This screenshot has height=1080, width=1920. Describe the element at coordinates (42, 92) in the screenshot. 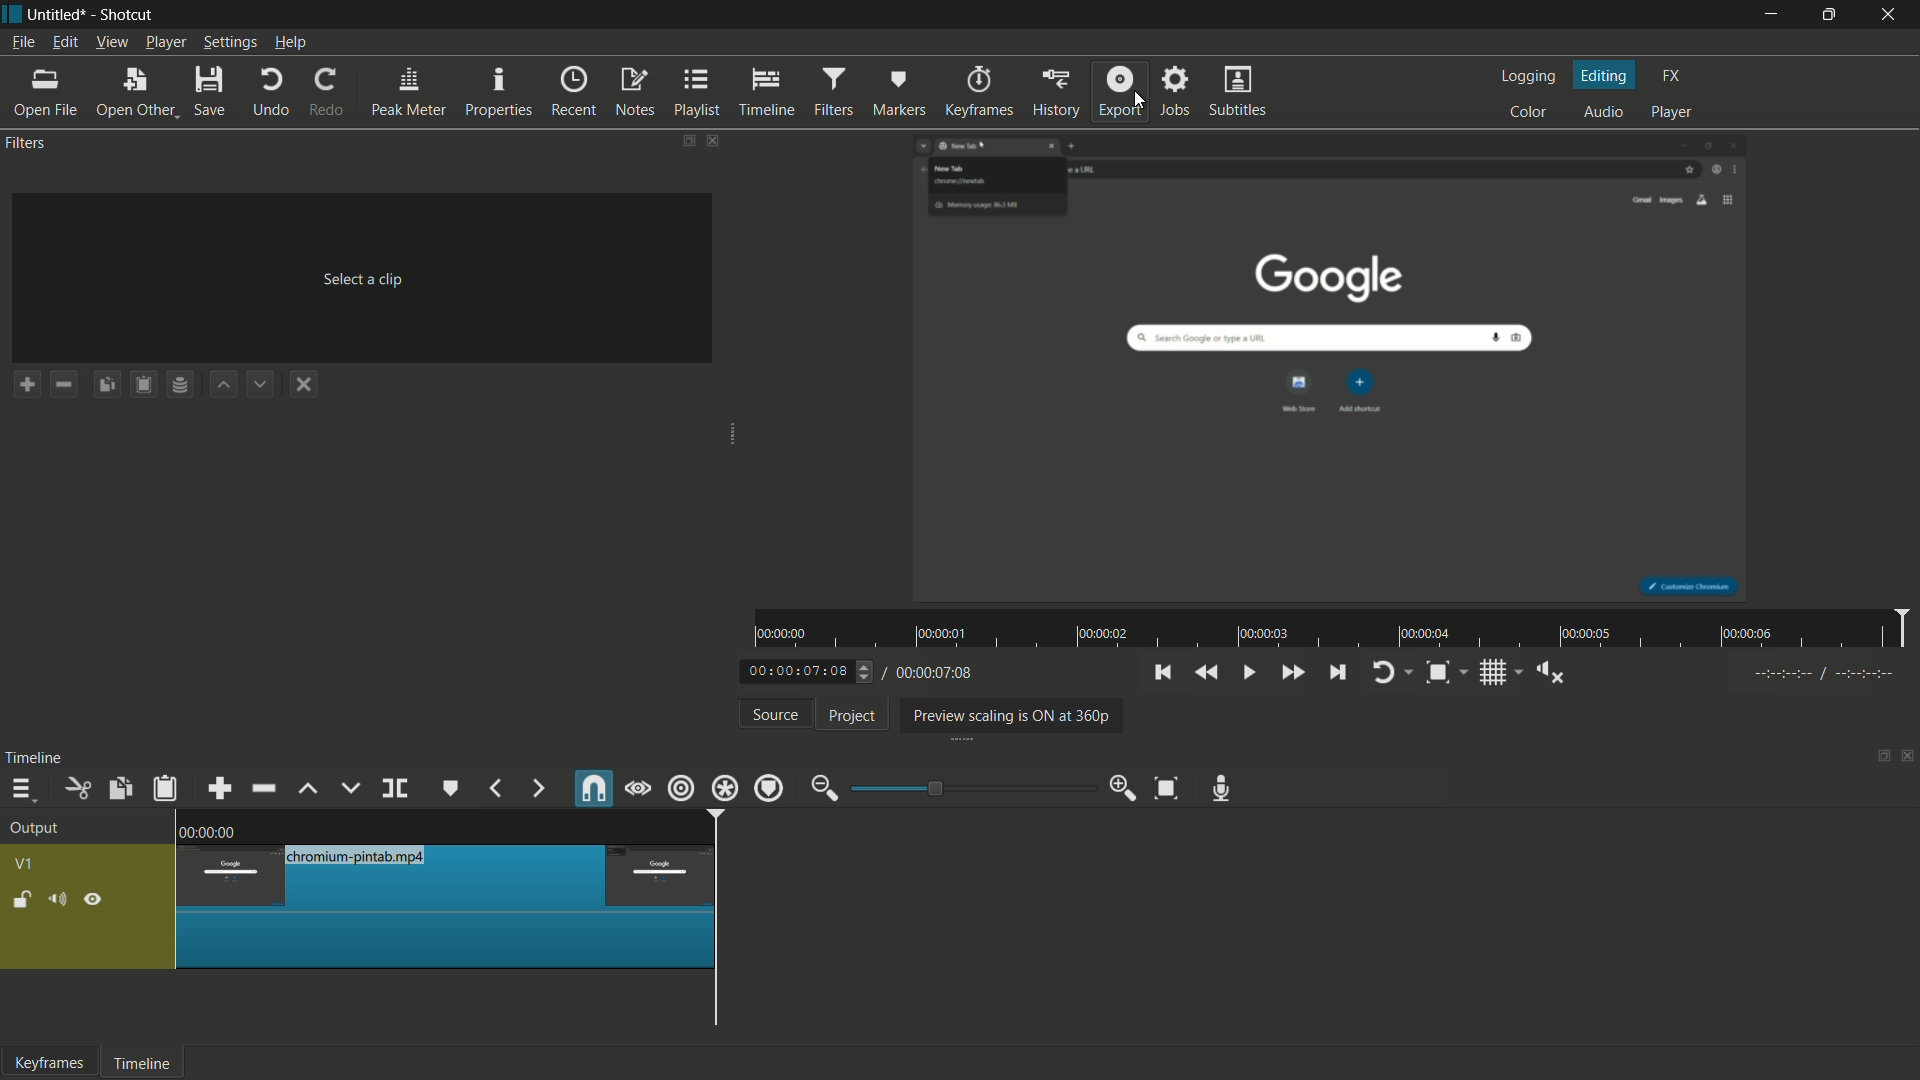

I see `open file` at that location.